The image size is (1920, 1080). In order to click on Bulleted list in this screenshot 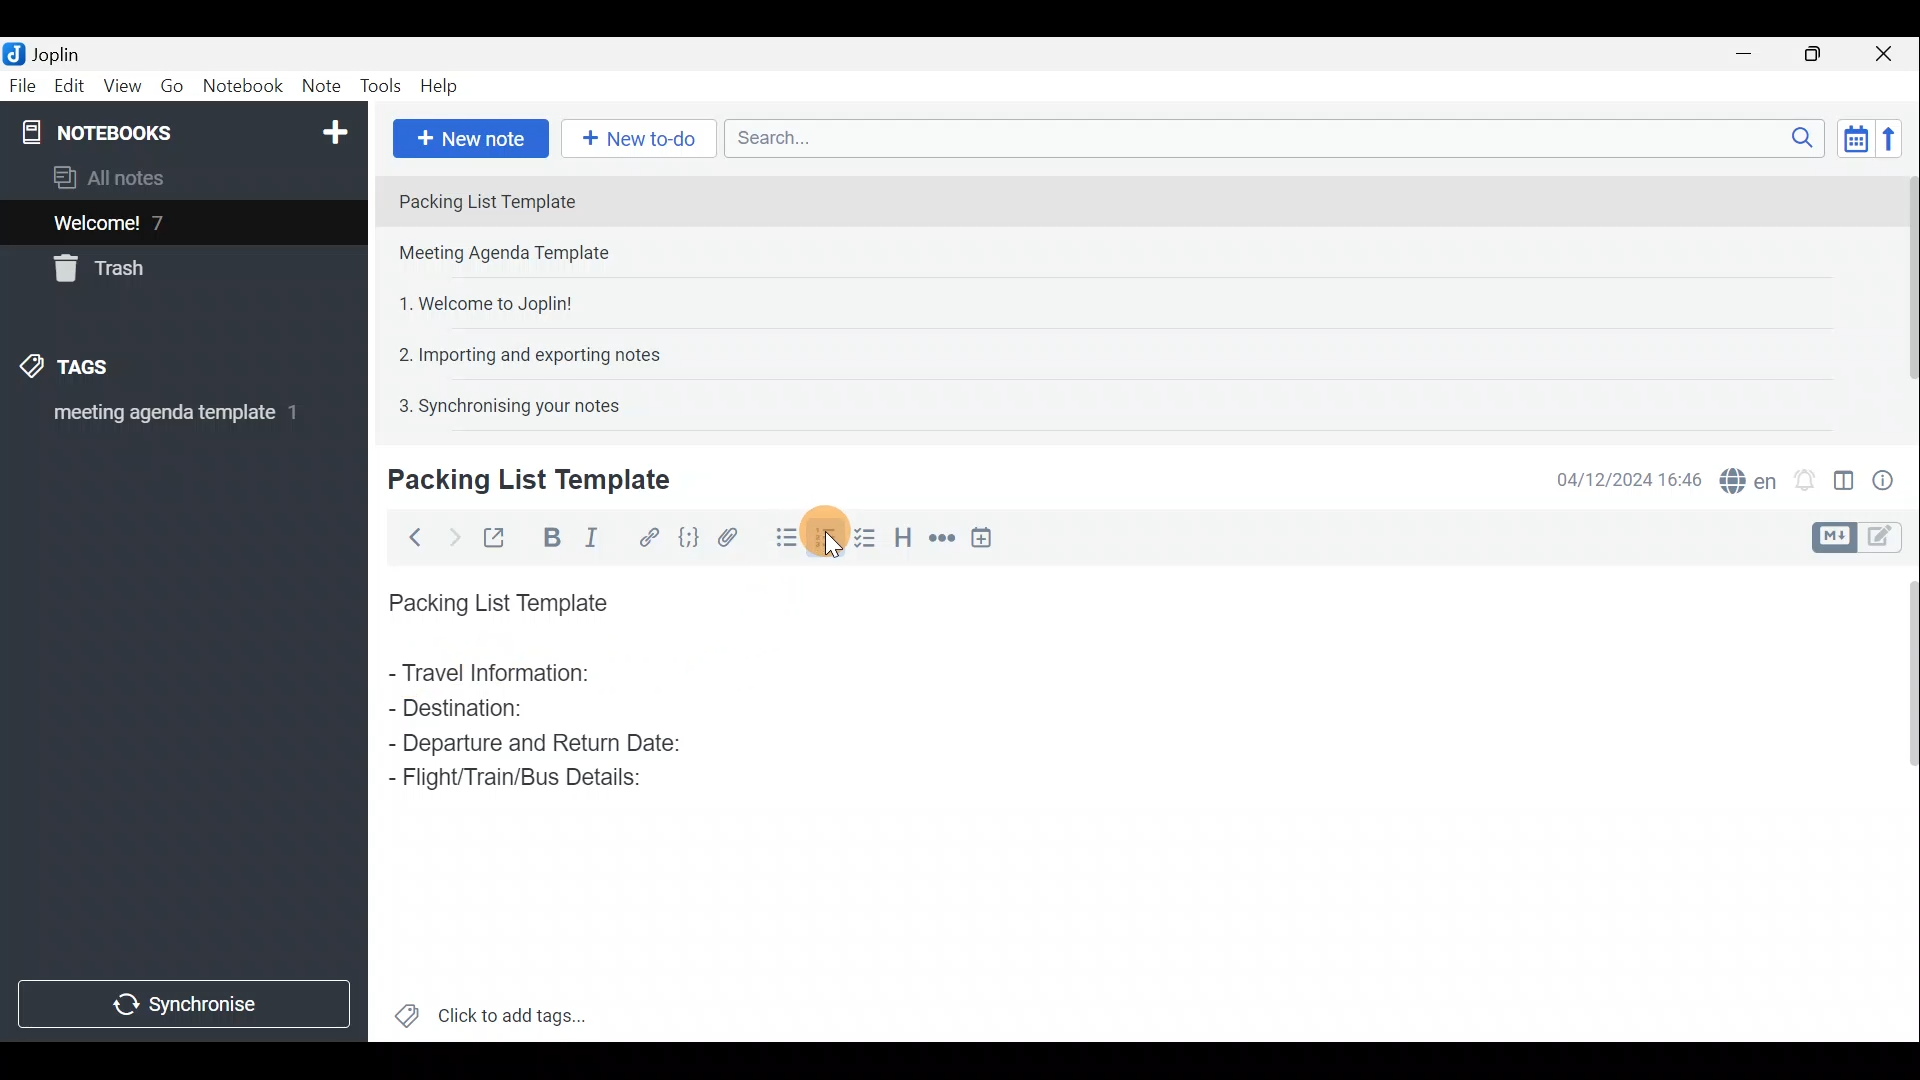, I will do `click(782, 541)`.